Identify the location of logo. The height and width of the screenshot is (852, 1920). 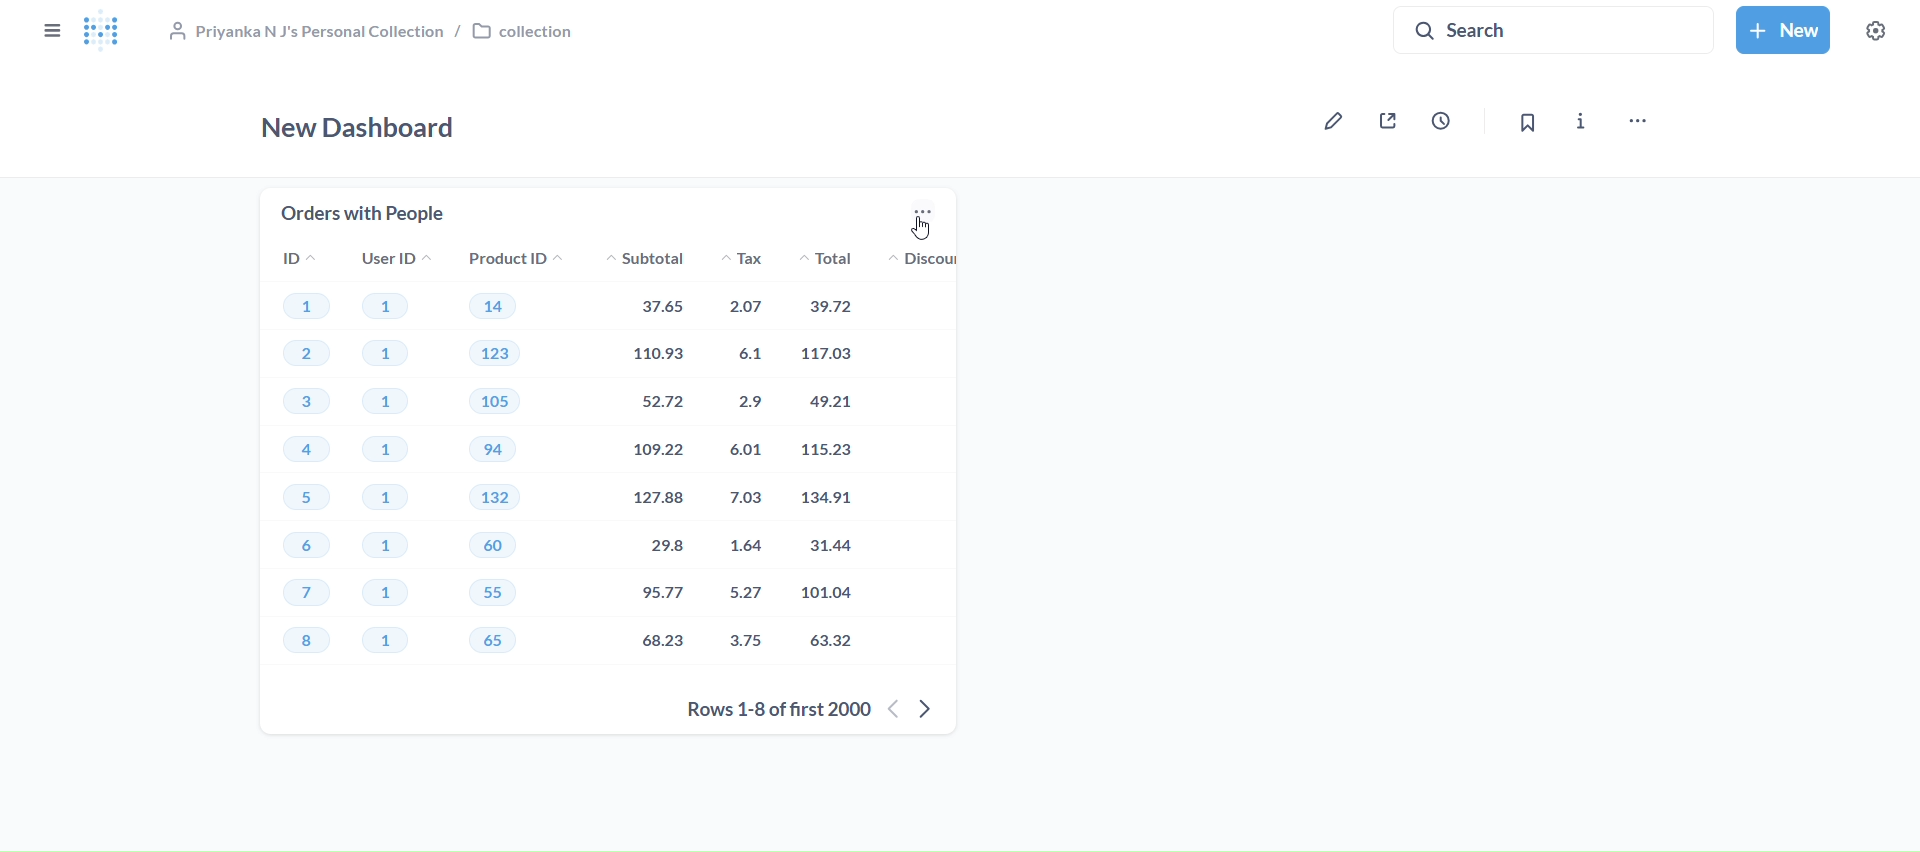
(109, 34).